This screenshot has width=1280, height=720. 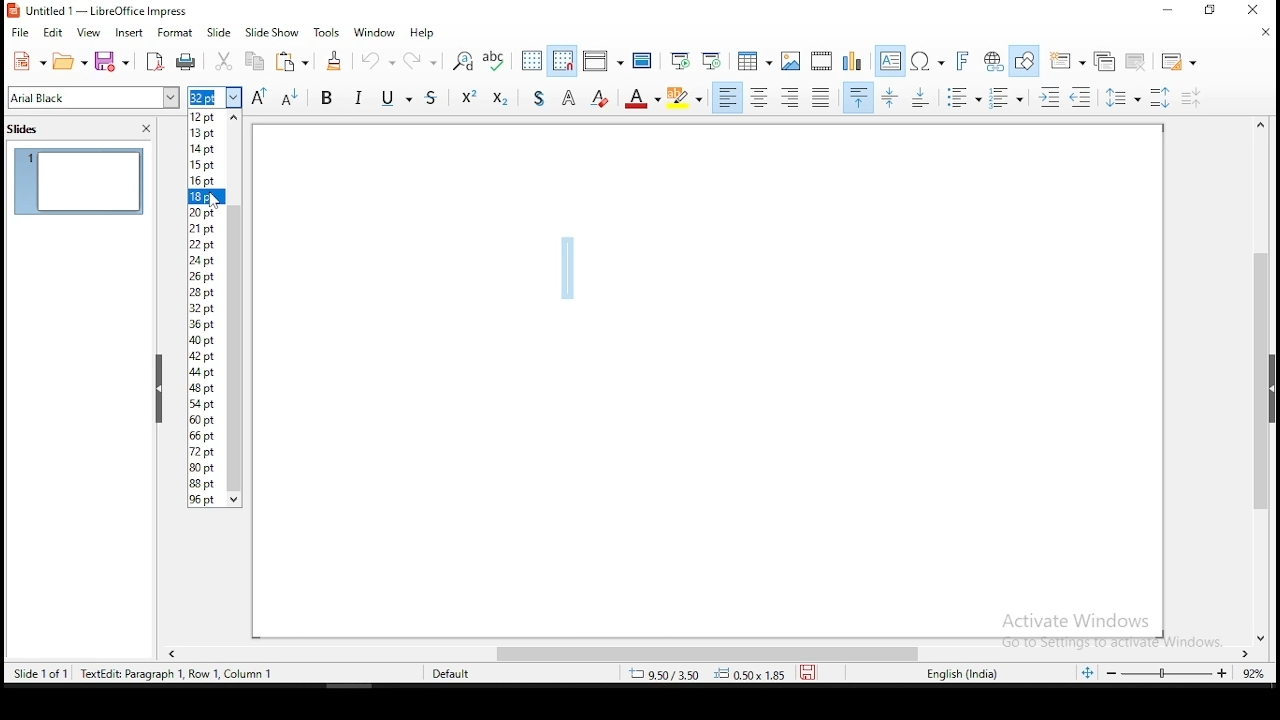 I want to click on start from current slide, so click(x=711, y=60).